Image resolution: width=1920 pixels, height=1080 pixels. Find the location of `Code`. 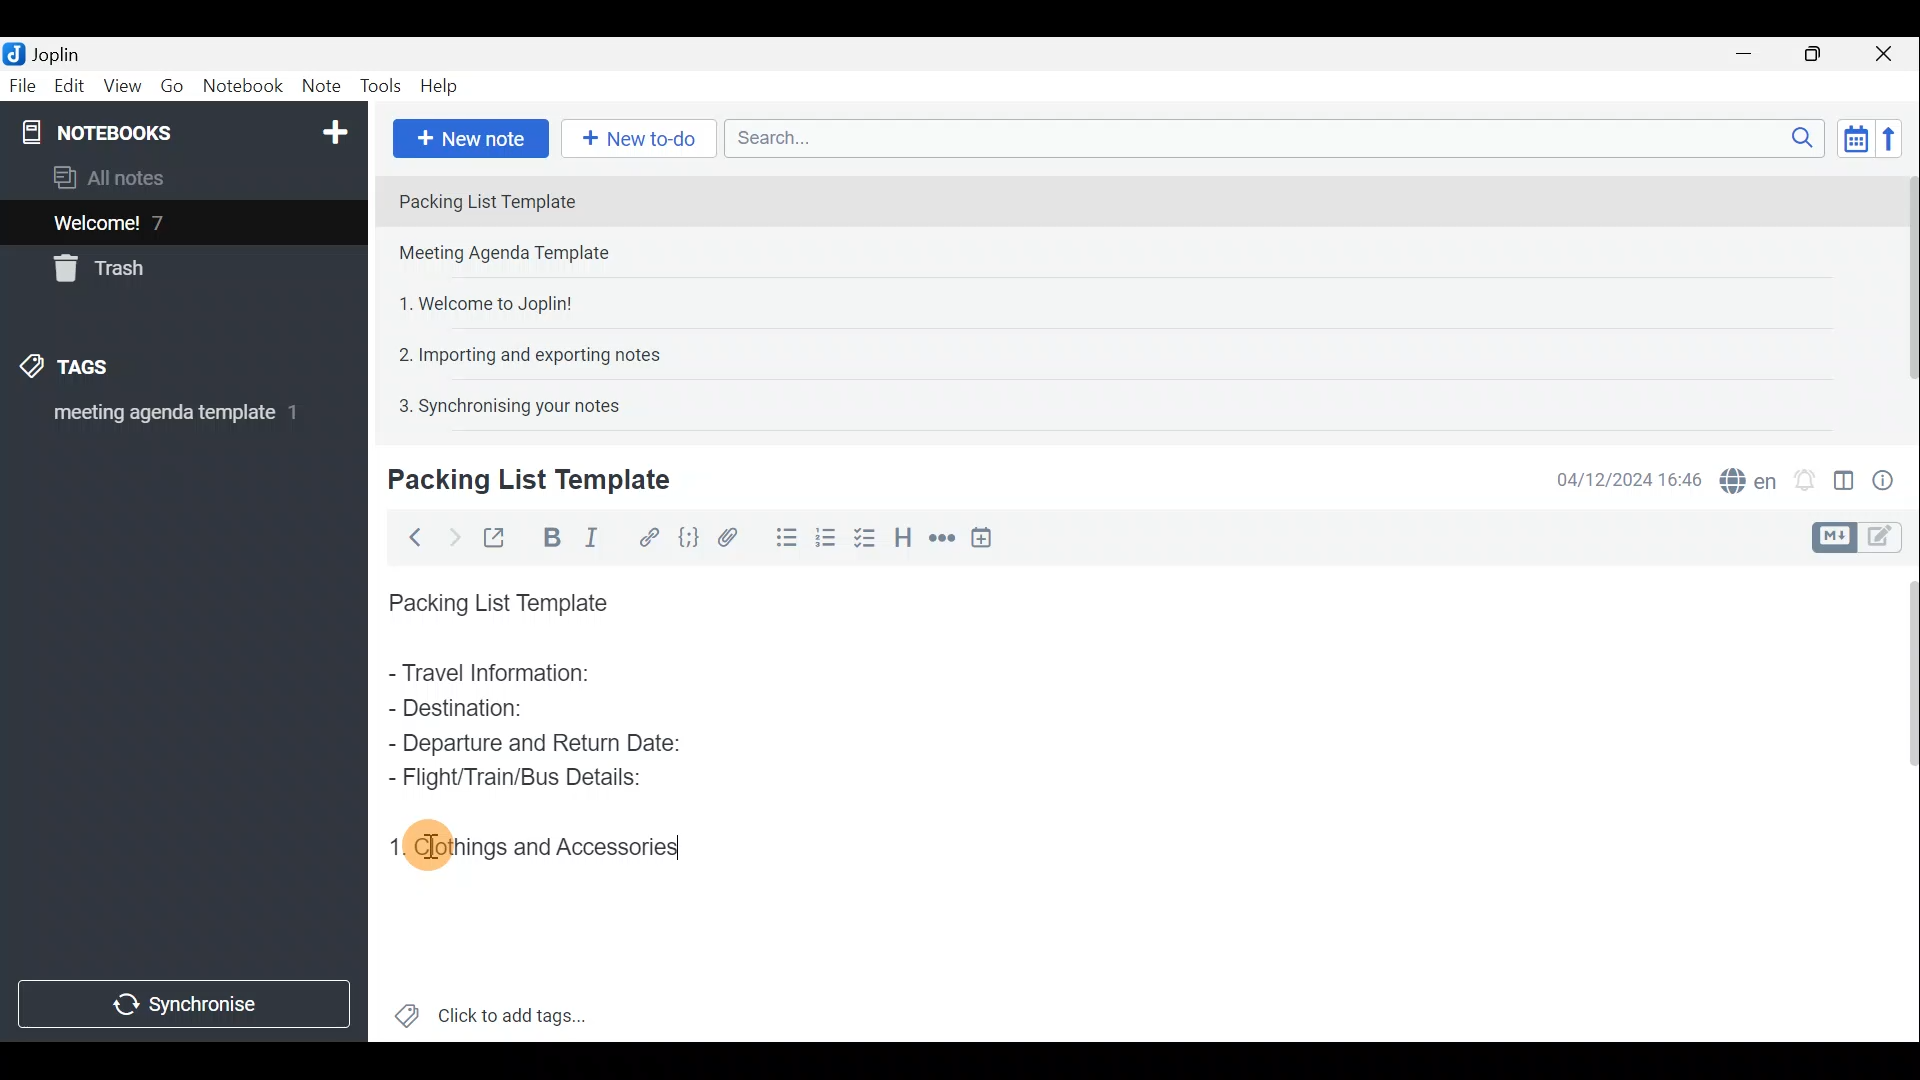

Code is located at coordinates (688, 536).